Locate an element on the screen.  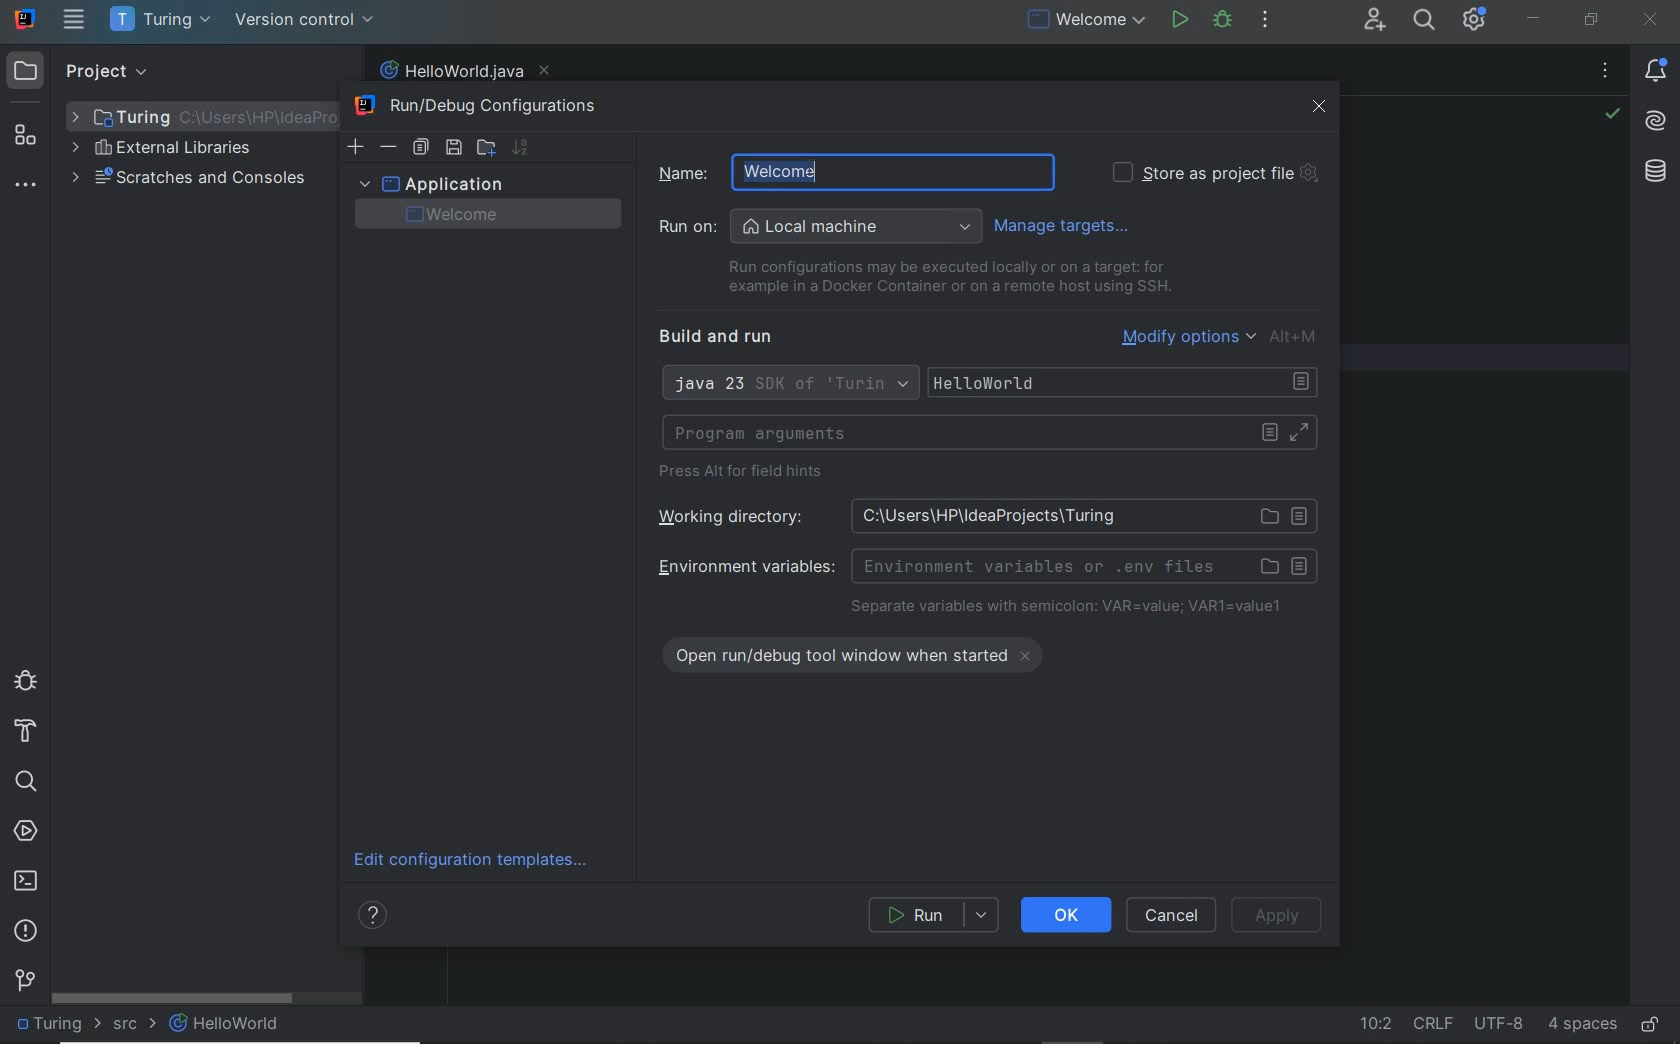
edit configuration templates is located at coordinates (477, 861).